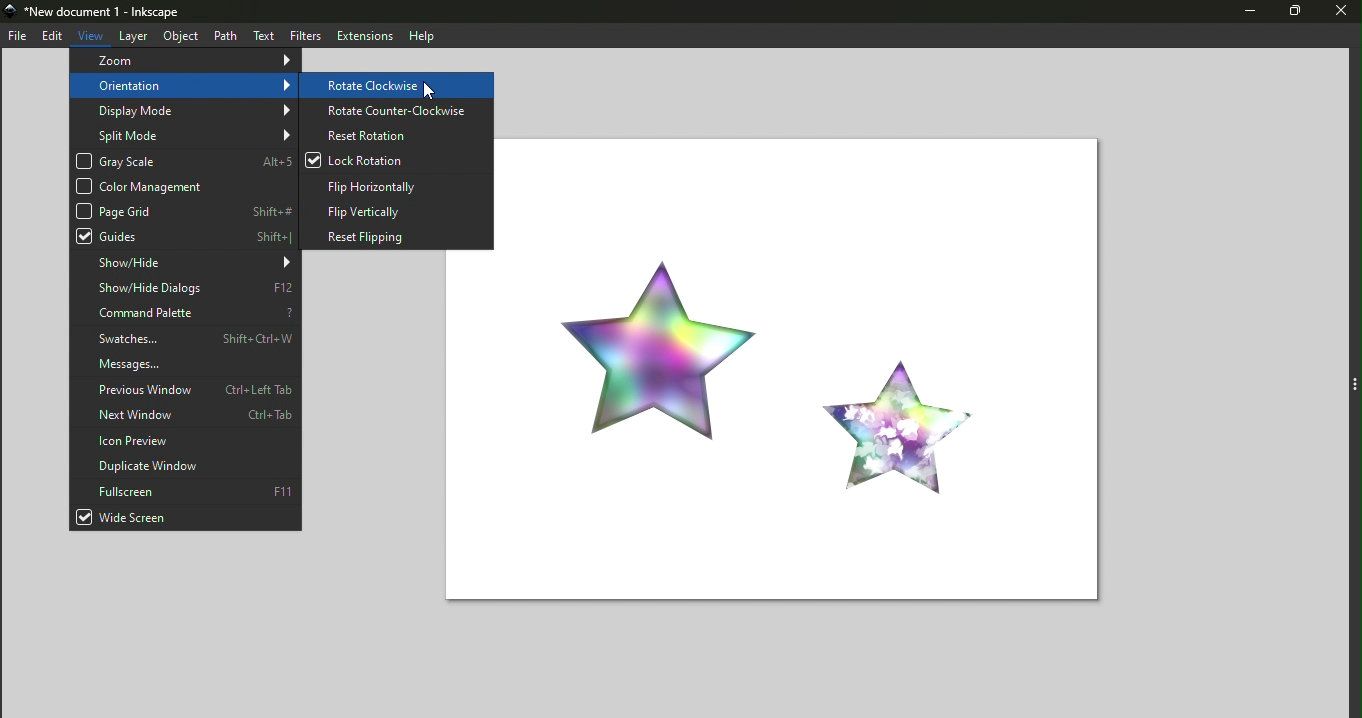 The image size is (1362, 718). Describe the element at coordinates (182, 134) in the screenshot. I see `Split Mode` at that location.